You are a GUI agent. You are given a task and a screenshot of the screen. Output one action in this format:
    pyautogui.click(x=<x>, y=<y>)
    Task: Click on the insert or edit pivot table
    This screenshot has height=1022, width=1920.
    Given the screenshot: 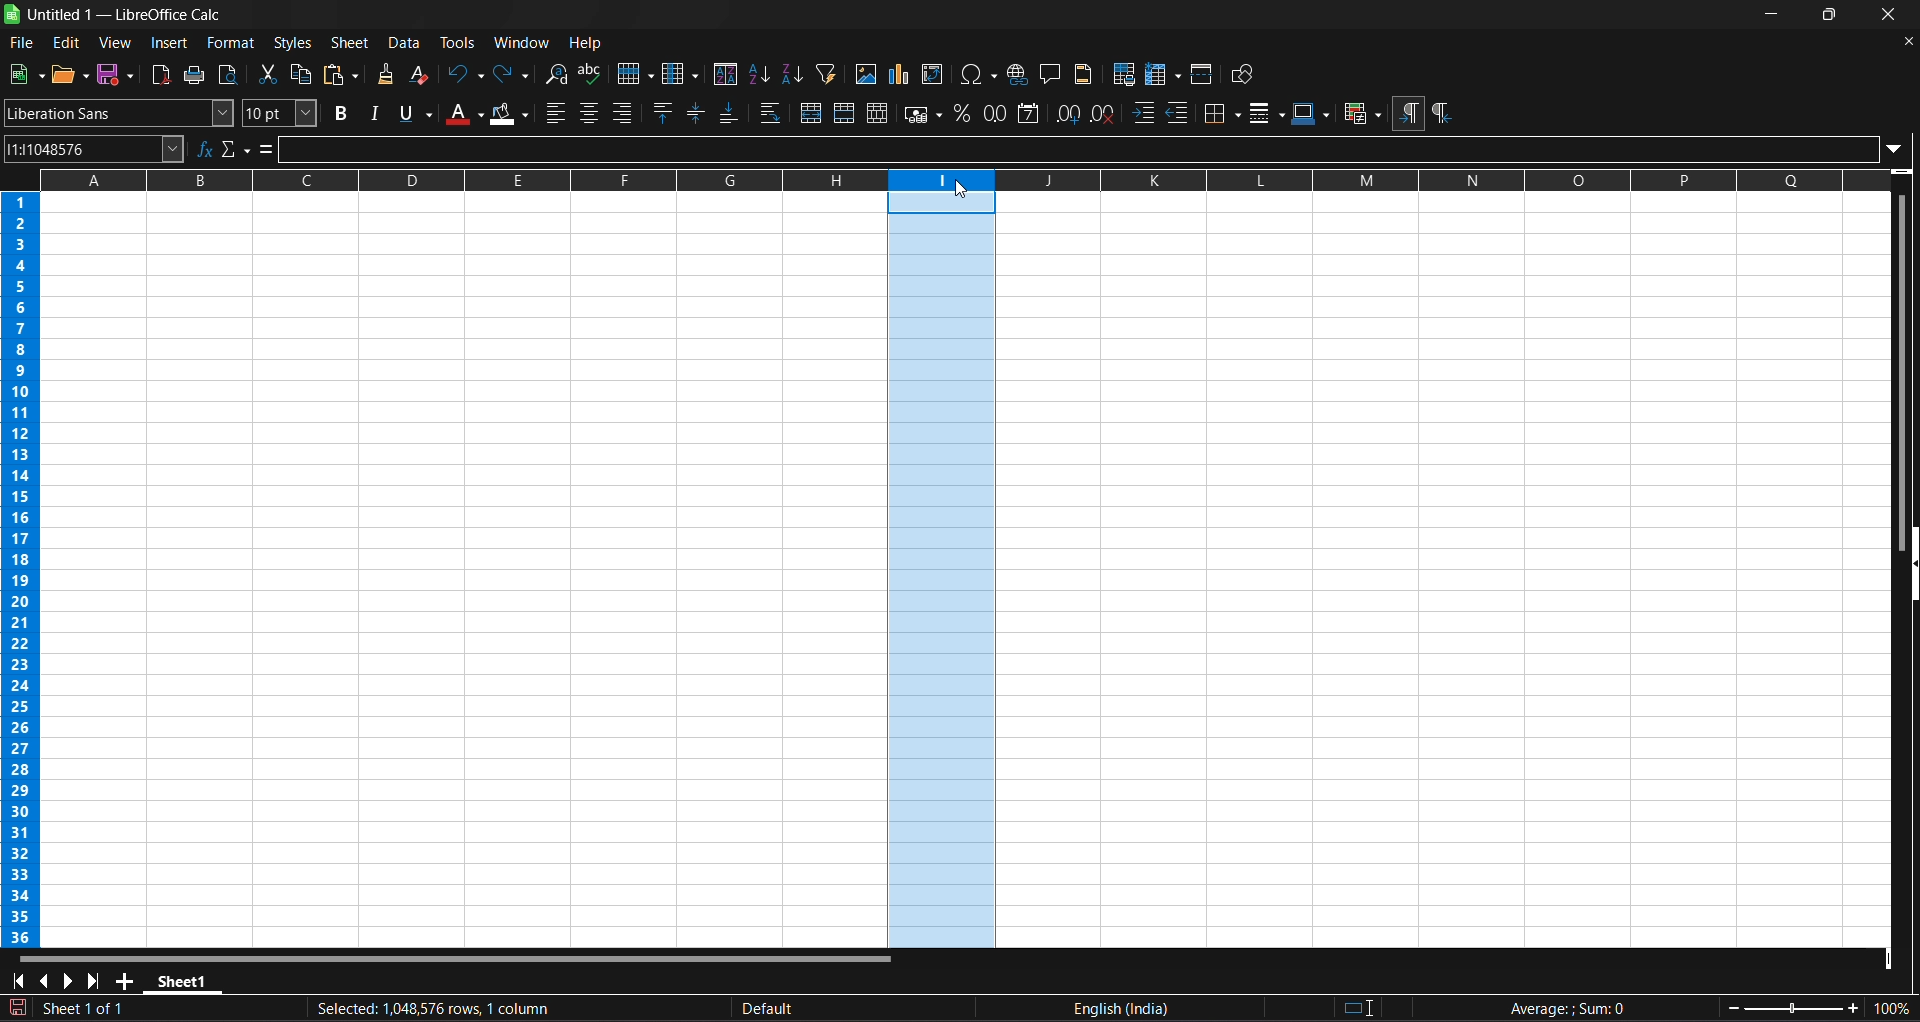 What is the action you would take?
    pyautogui.click(x=933, y=74)
    